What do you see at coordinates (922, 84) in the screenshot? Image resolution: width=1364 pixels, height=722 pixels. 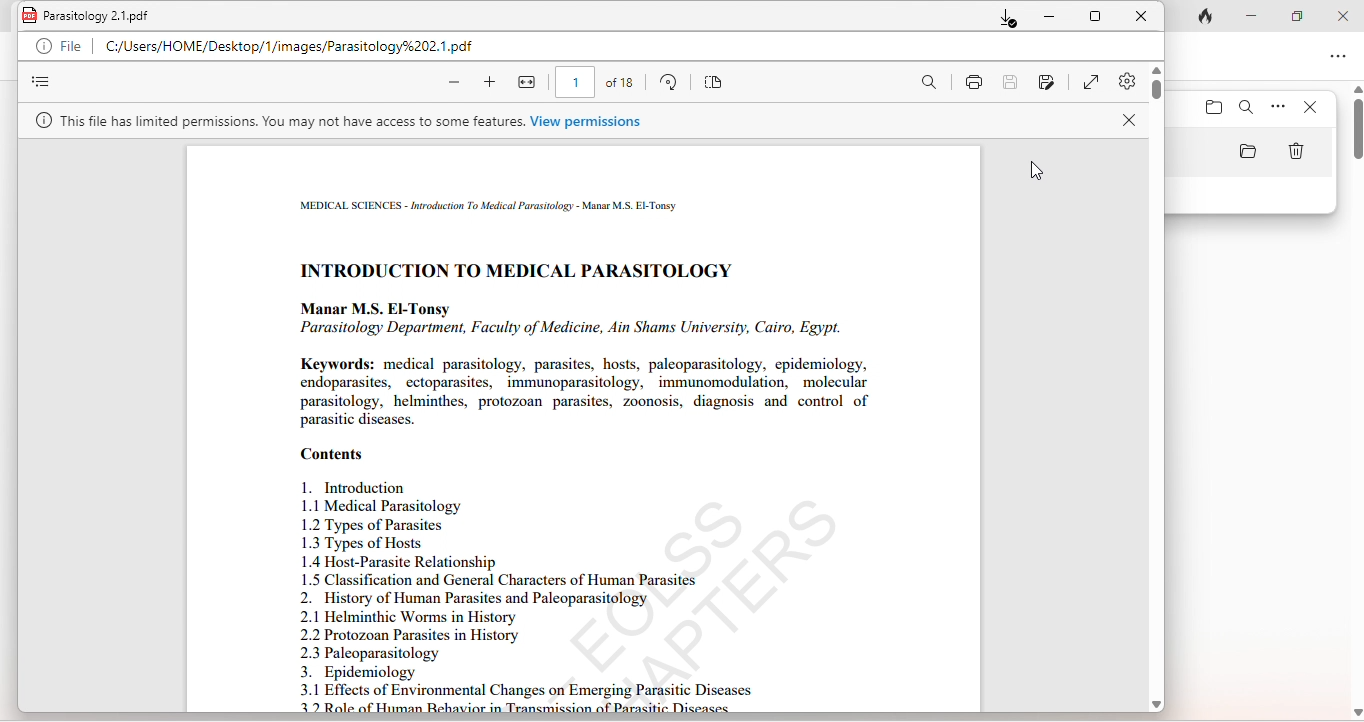 I see `search` at bounding box center [922, 84].